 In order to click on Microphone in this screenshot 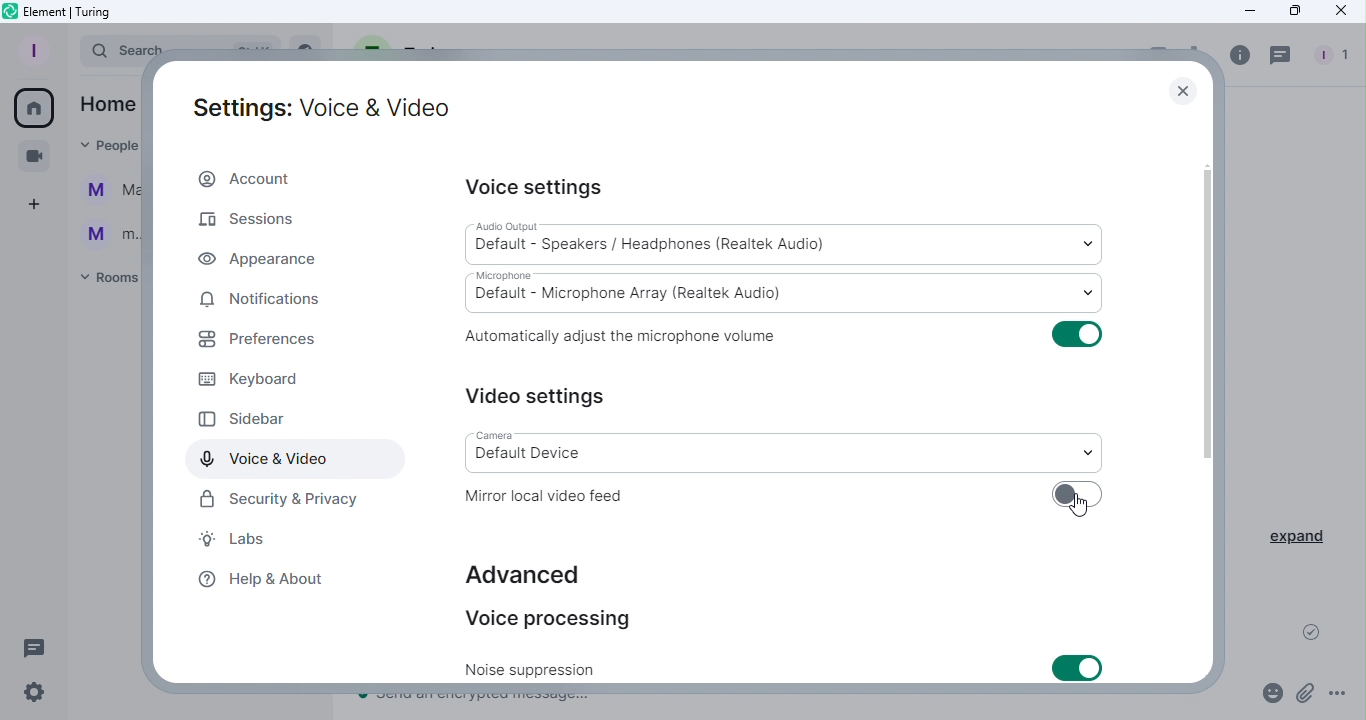, I will do `click(789, 291)`.